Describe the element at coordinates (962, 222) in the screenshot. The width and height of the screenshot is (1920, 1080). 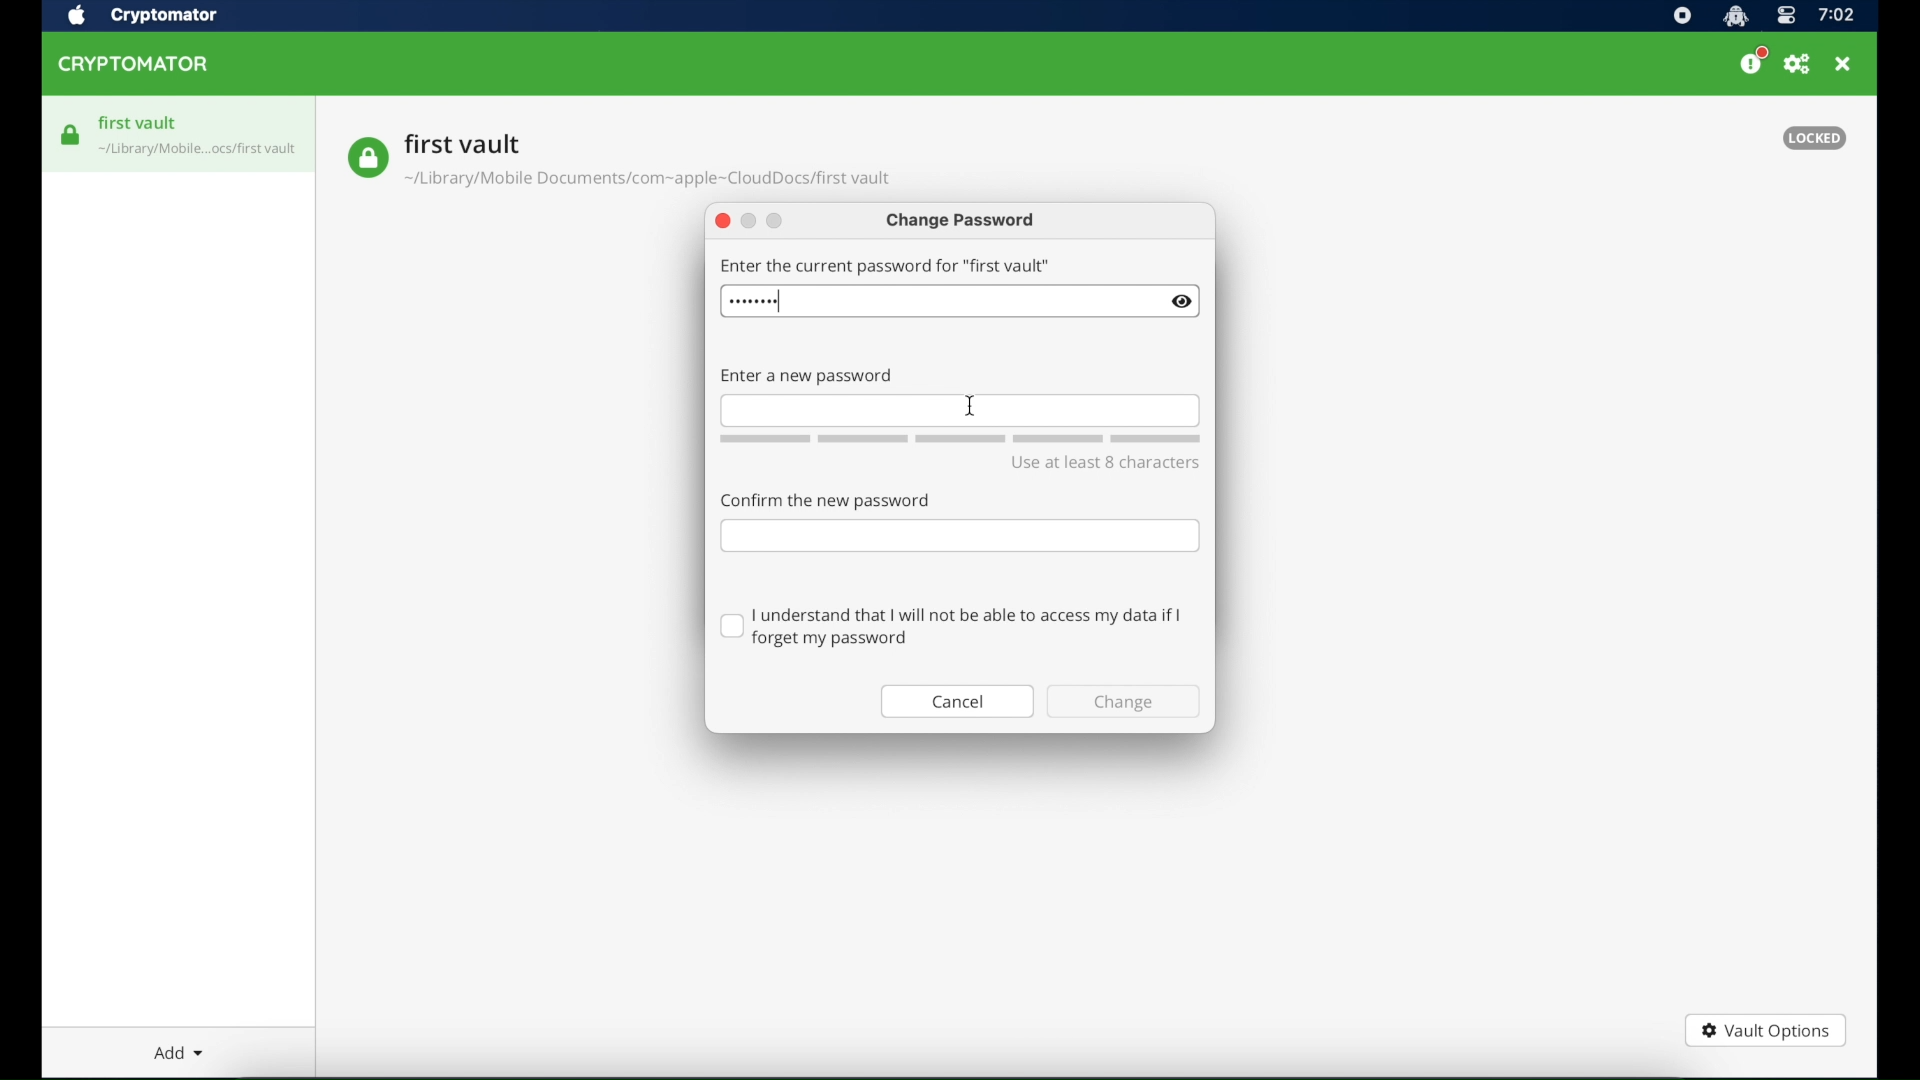
I see `change password` at that location.